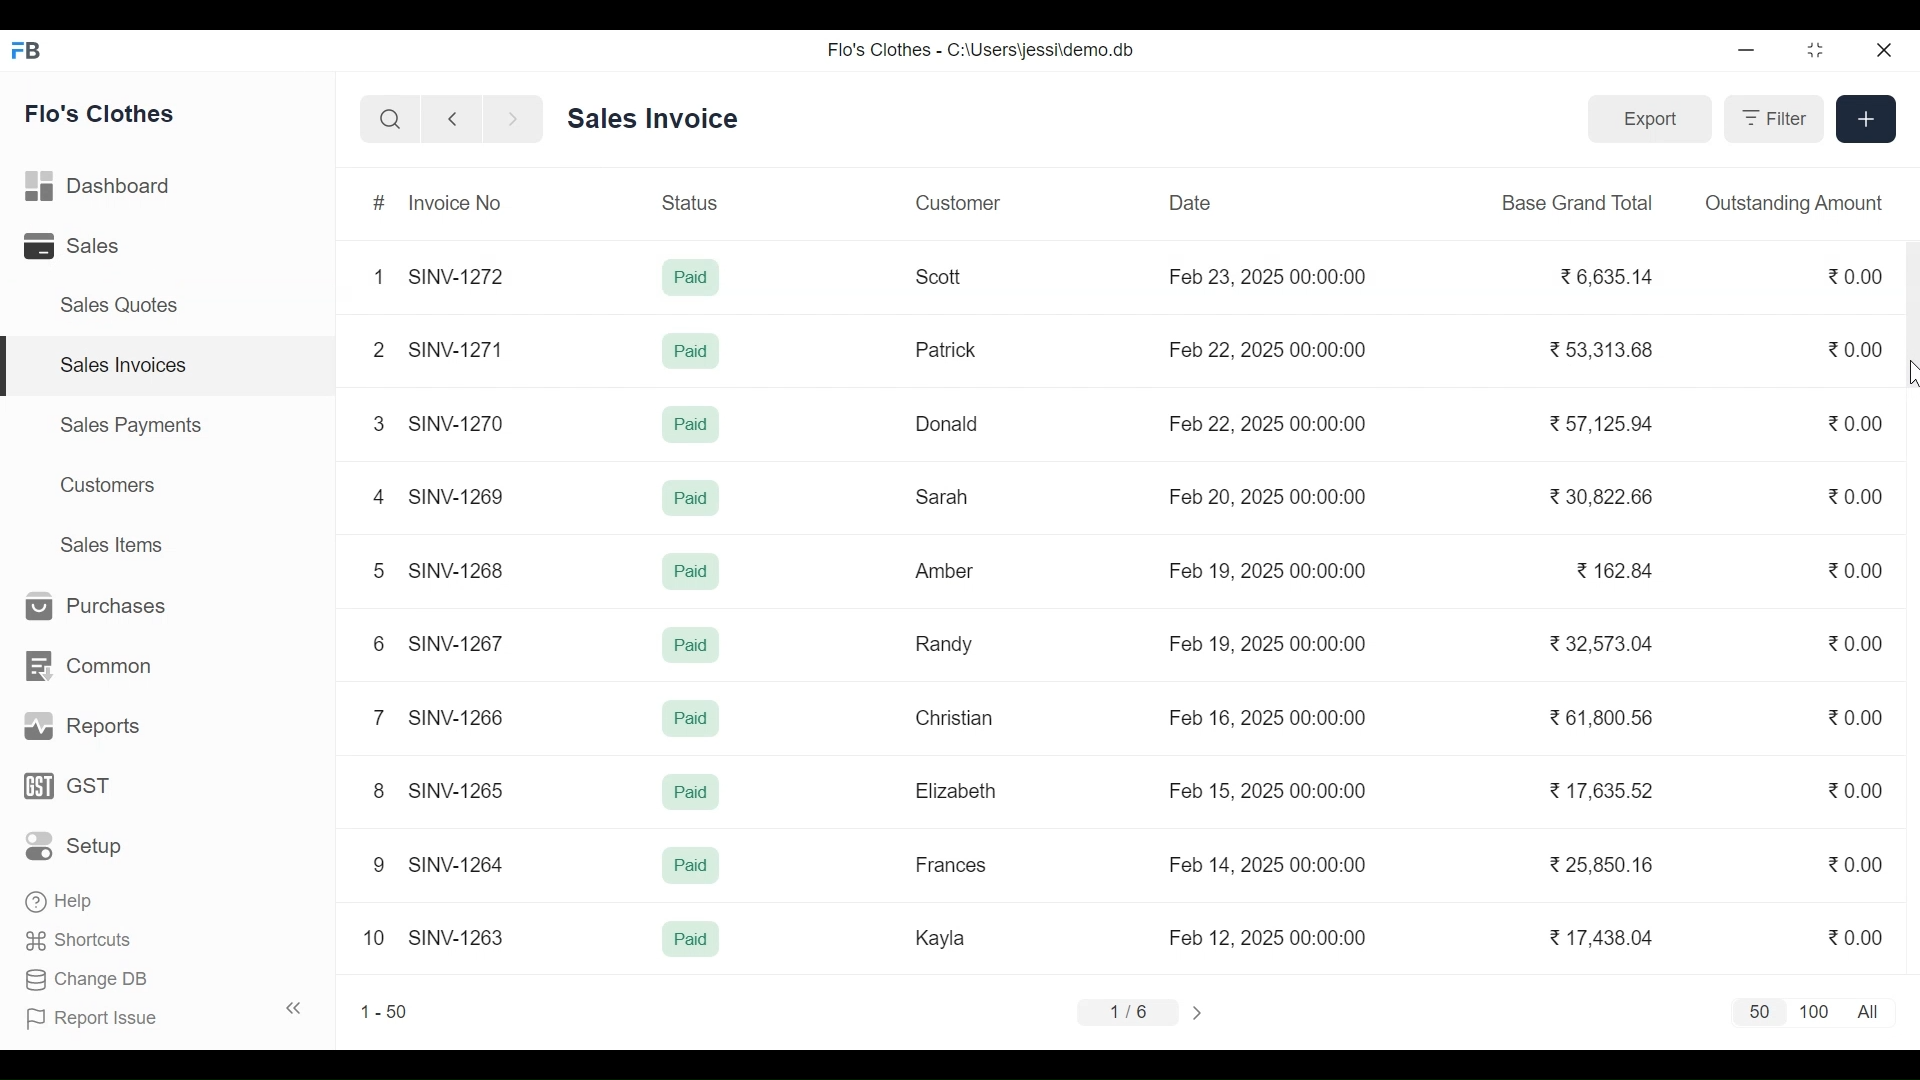 The image size is (1920, 1080). I want to click on 61,800.56, so click(1599, 717).